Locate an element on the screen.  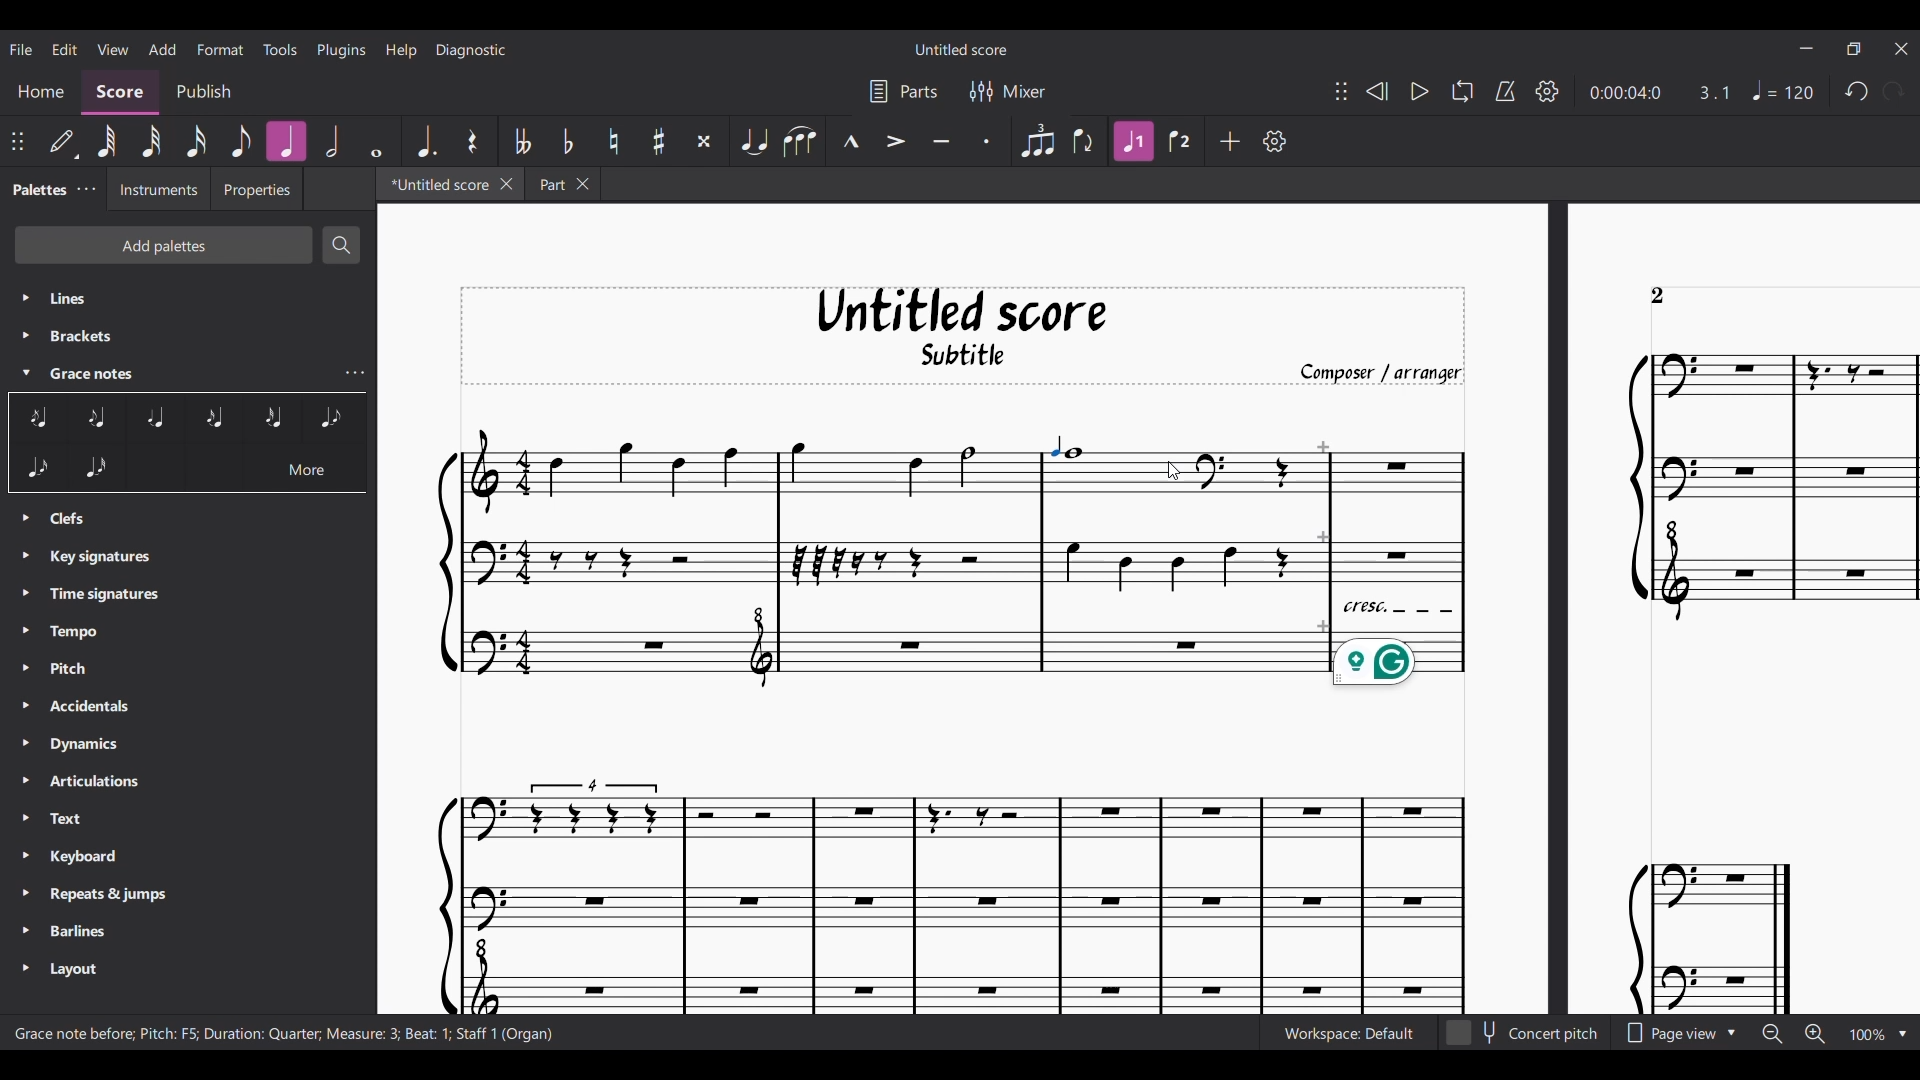
Highlighted after addition of grace note is located at coordinates (1134, 141).